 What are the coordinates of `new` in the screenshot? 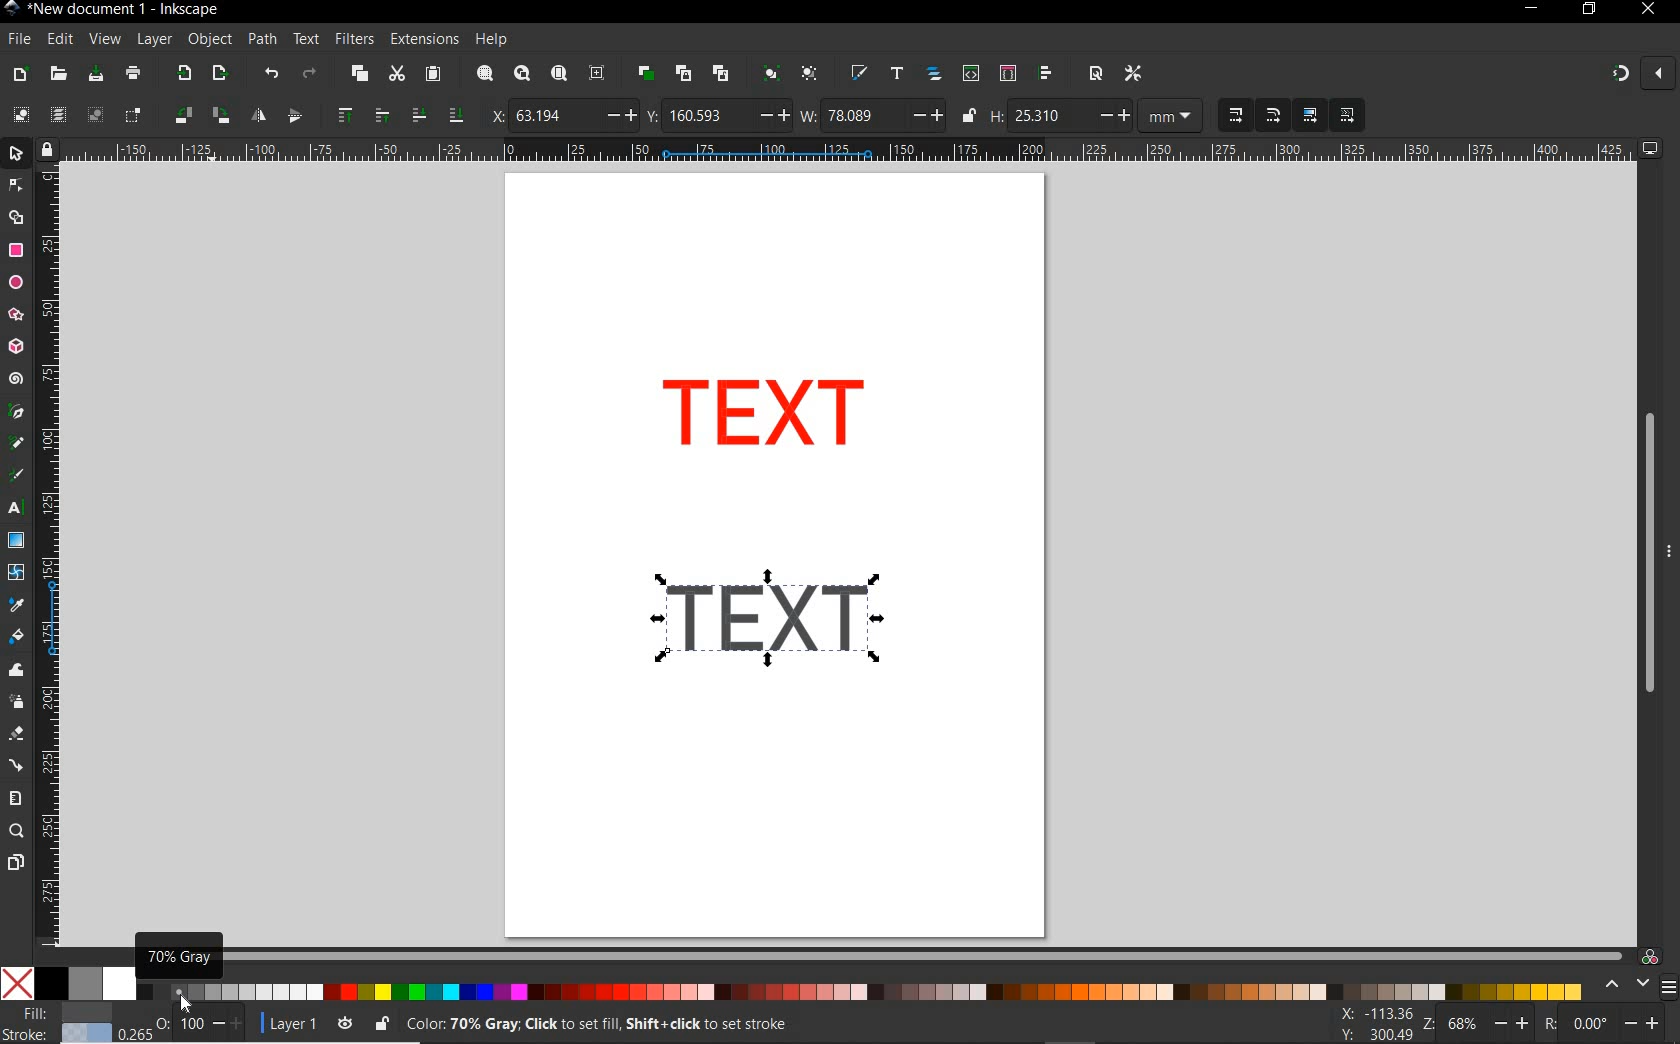 It's located at (21, 73).